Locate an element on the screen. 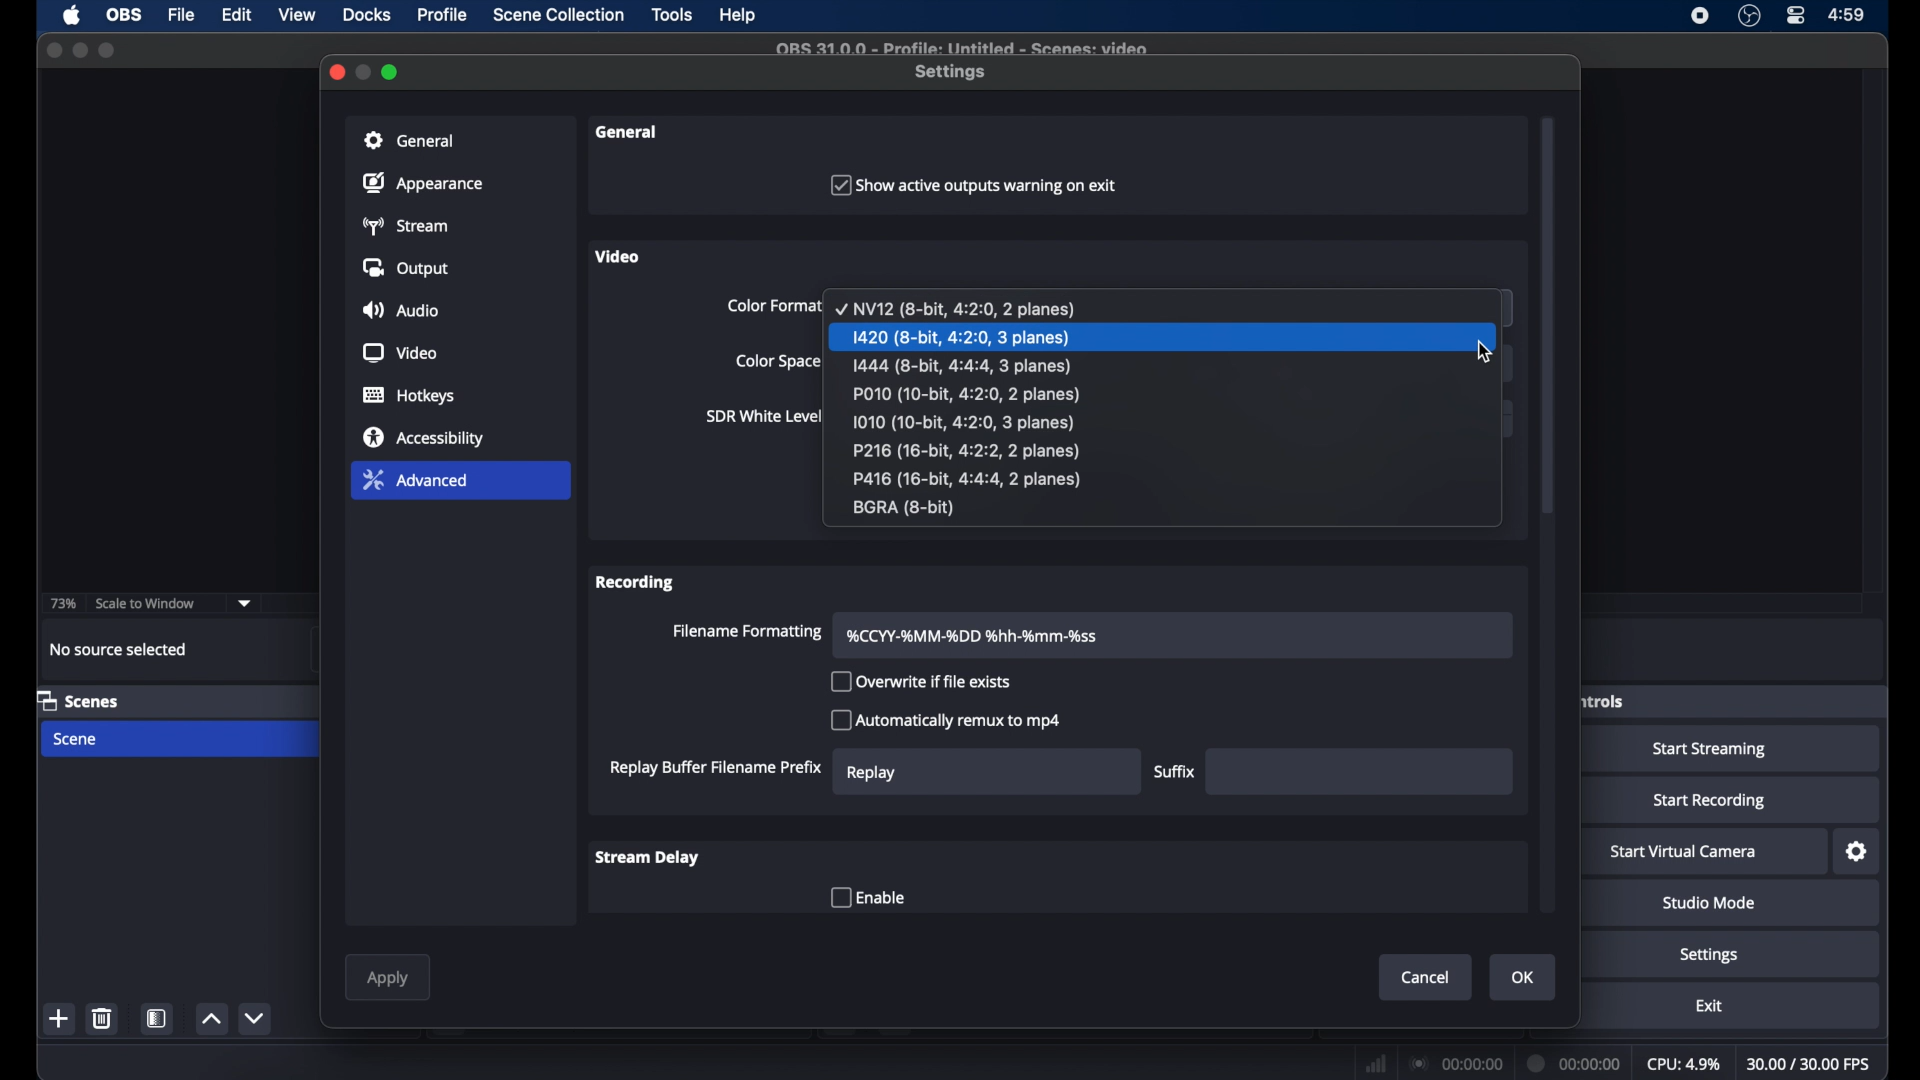 This screenshot has width=1920, height=1080. scroll bar is located at coordinates (1549, 313).